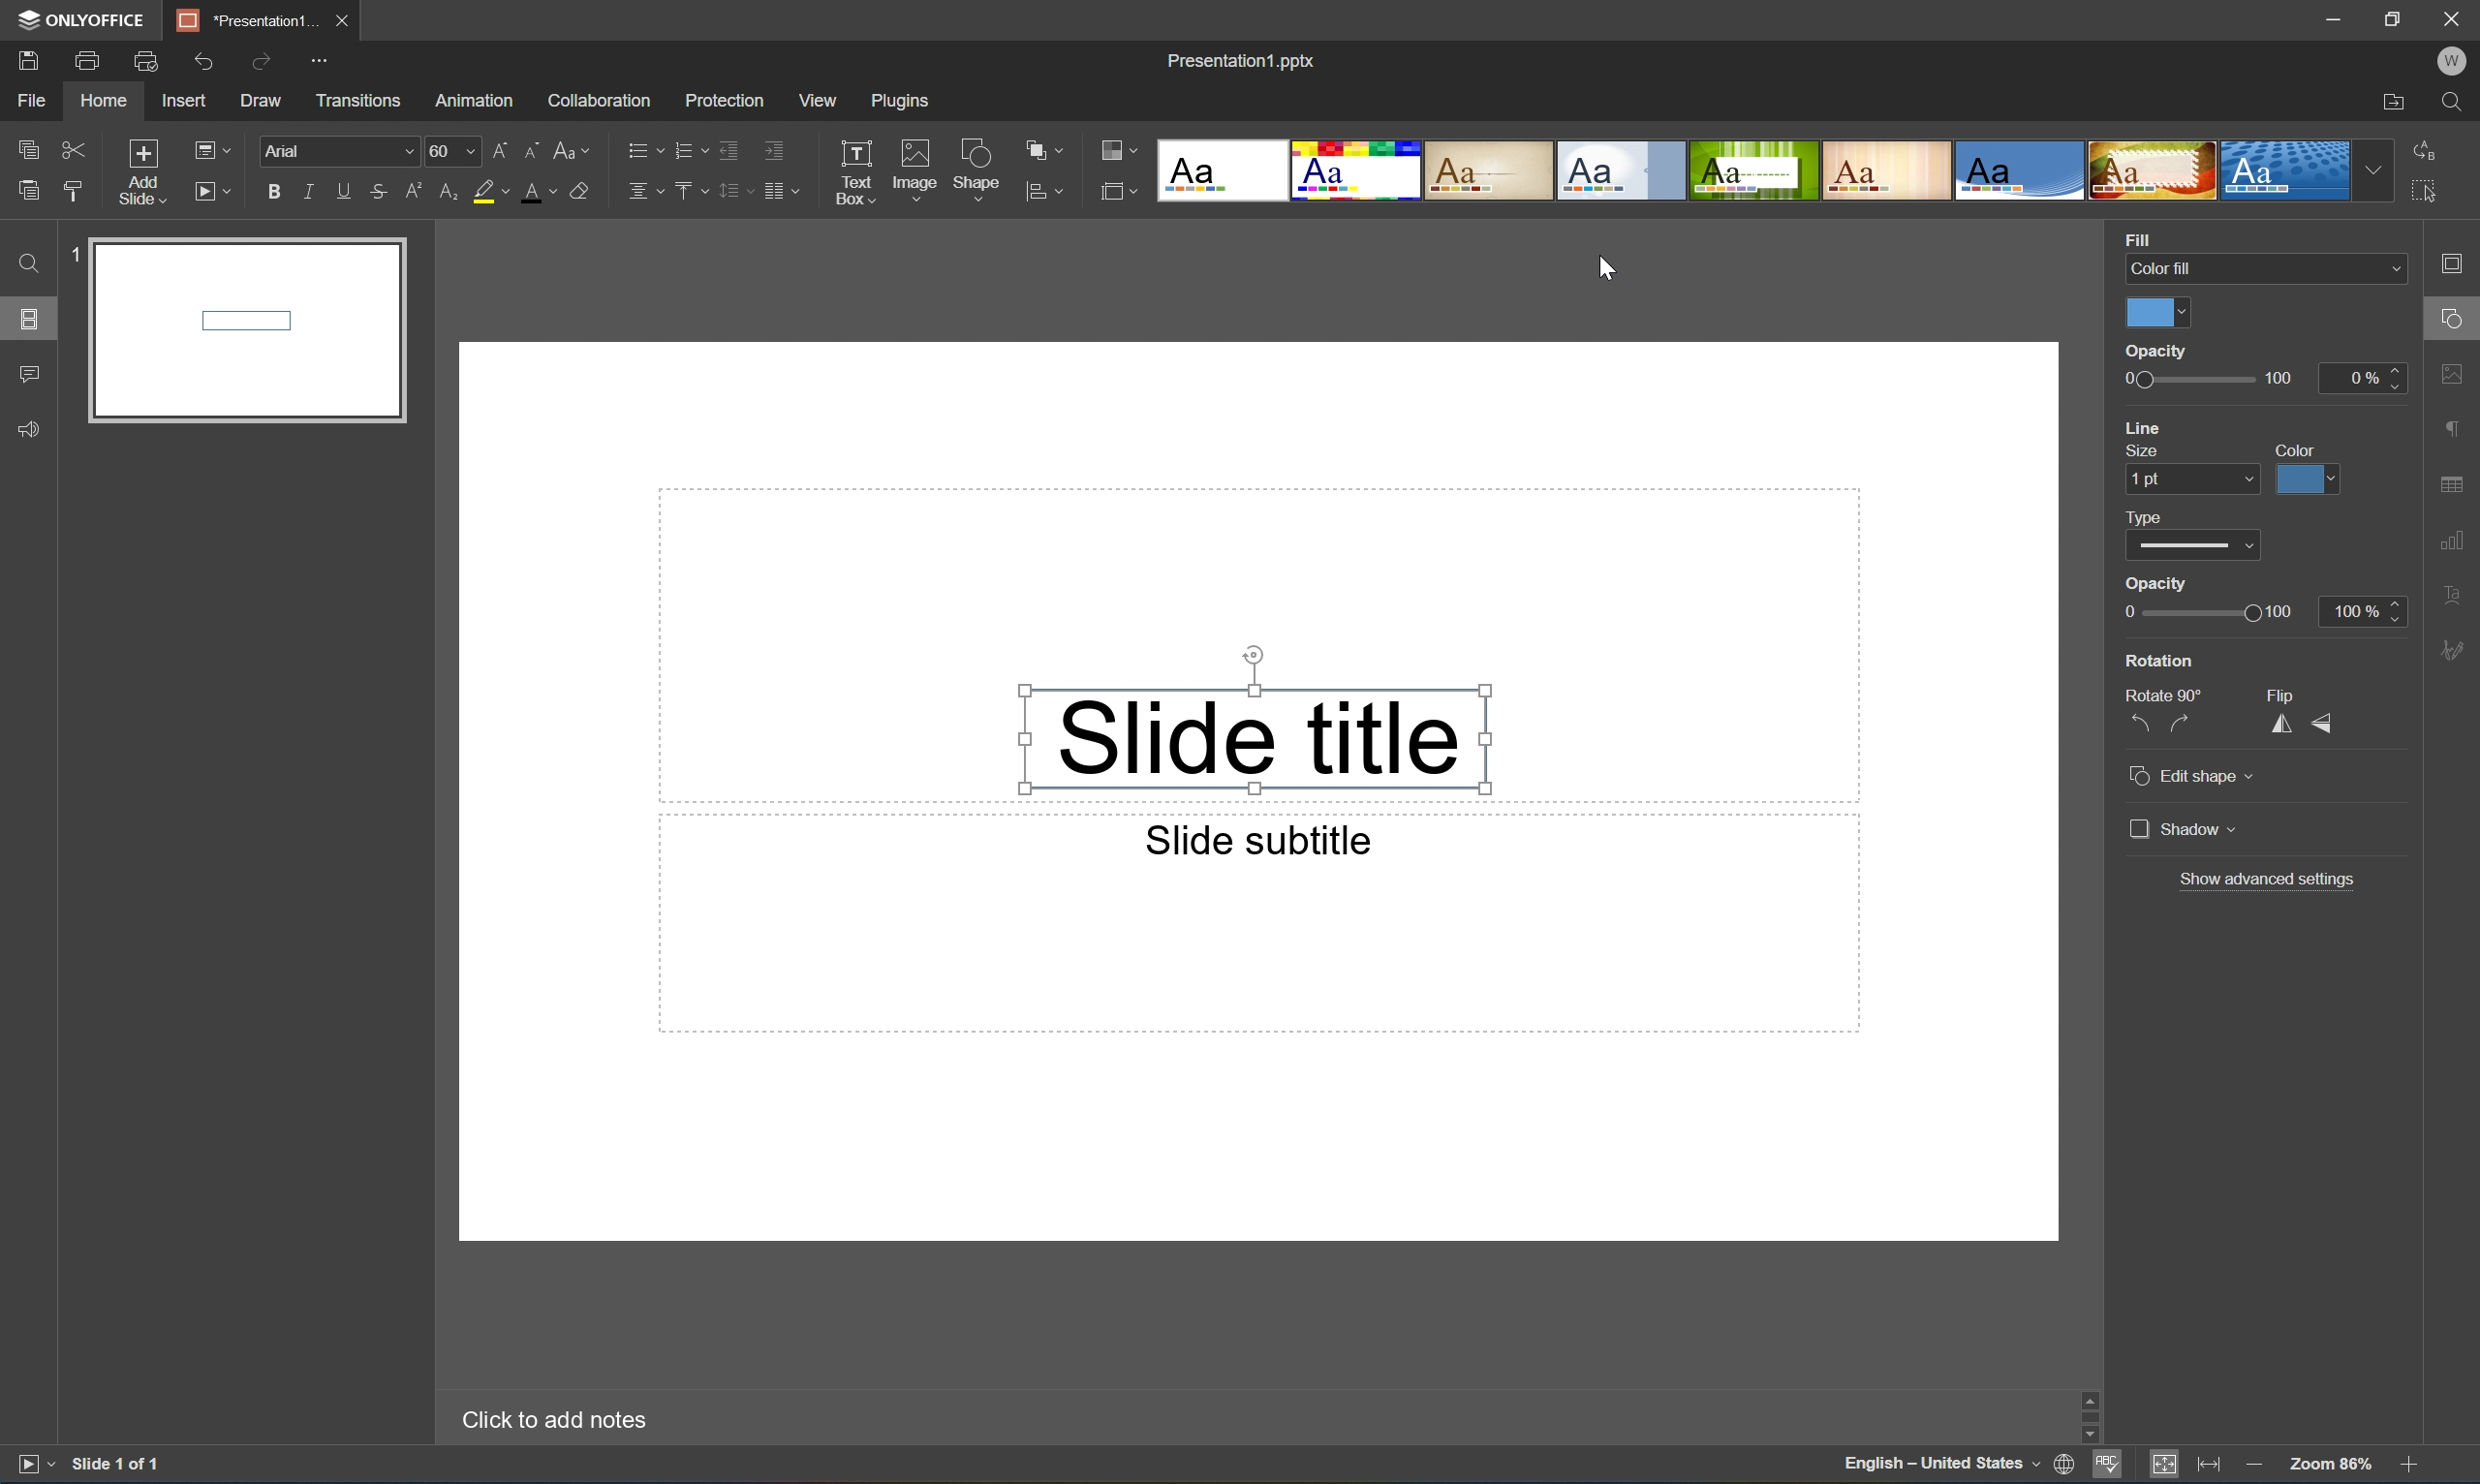 The image size is (2480, 1484). I want to click on Scroll Bar, so click(2403, 1419).